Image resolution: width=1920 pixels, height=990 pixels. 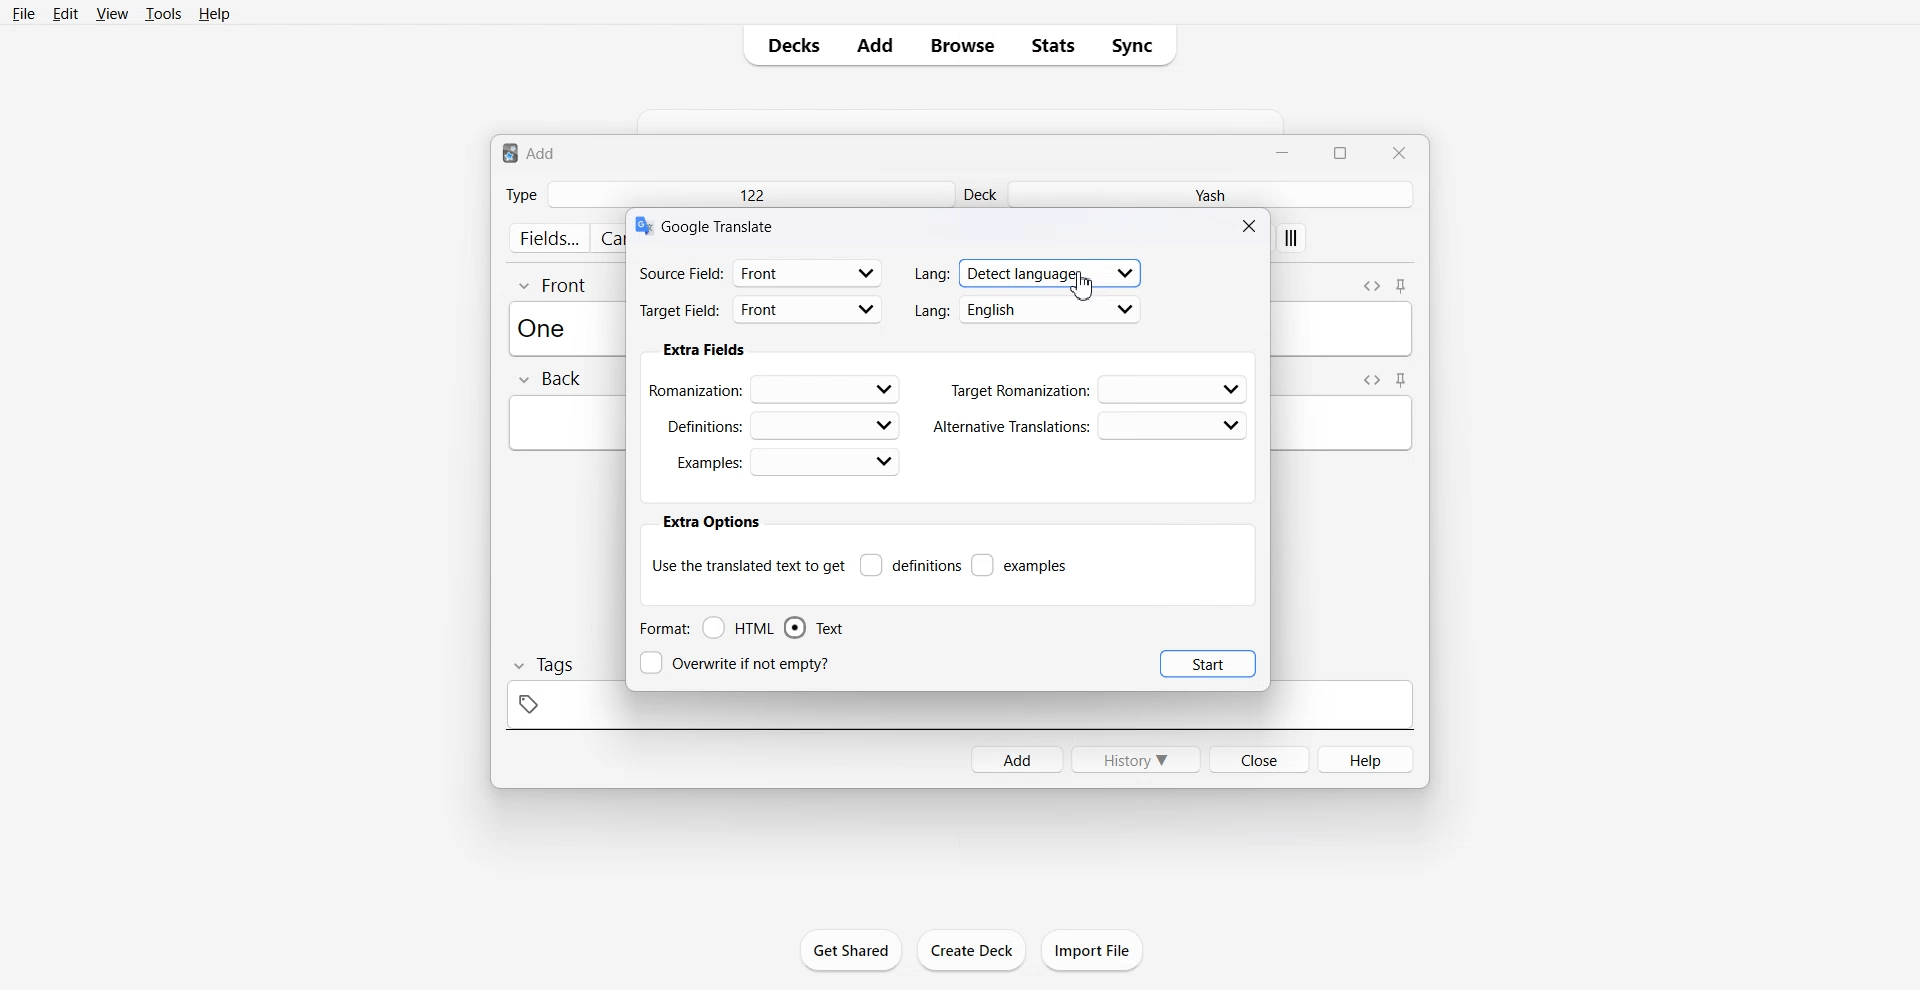 I want to click on tag space, so click(x=959, y=711).